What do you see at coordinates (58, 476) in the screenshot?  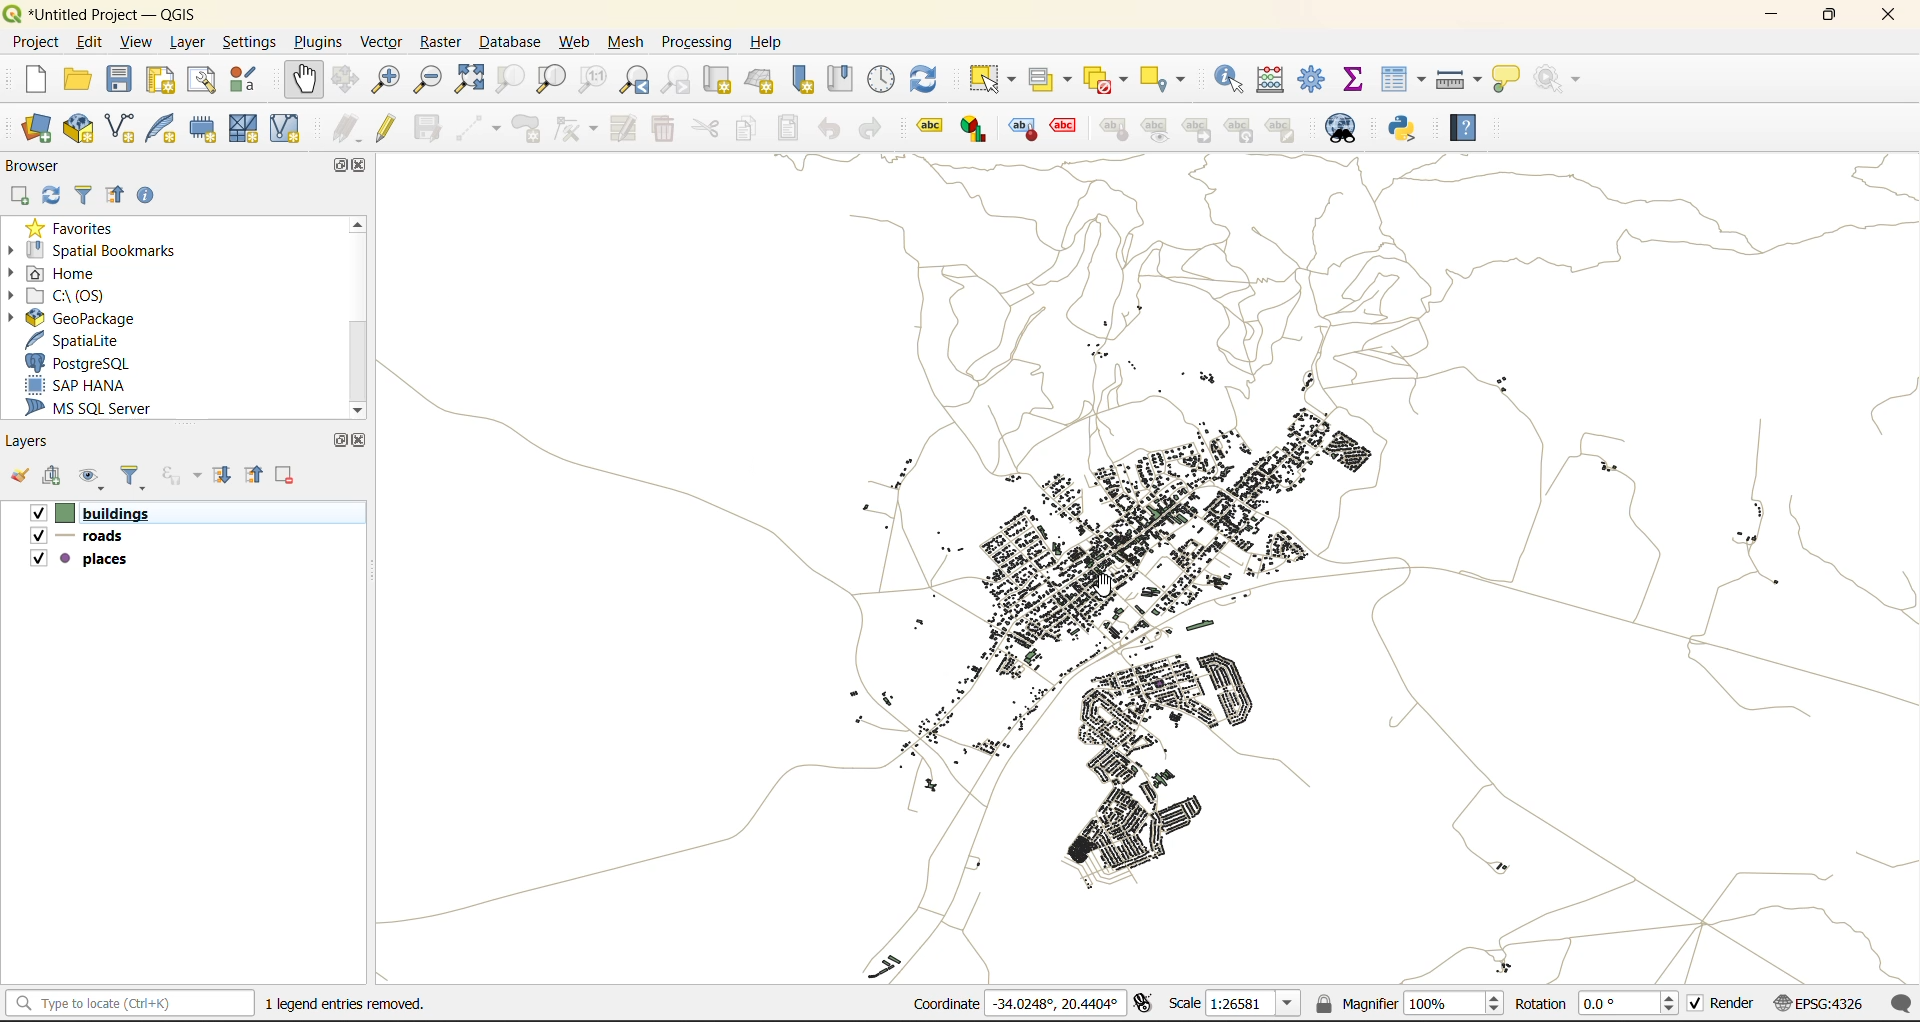 I see `add` at bounding box center [58, 476].